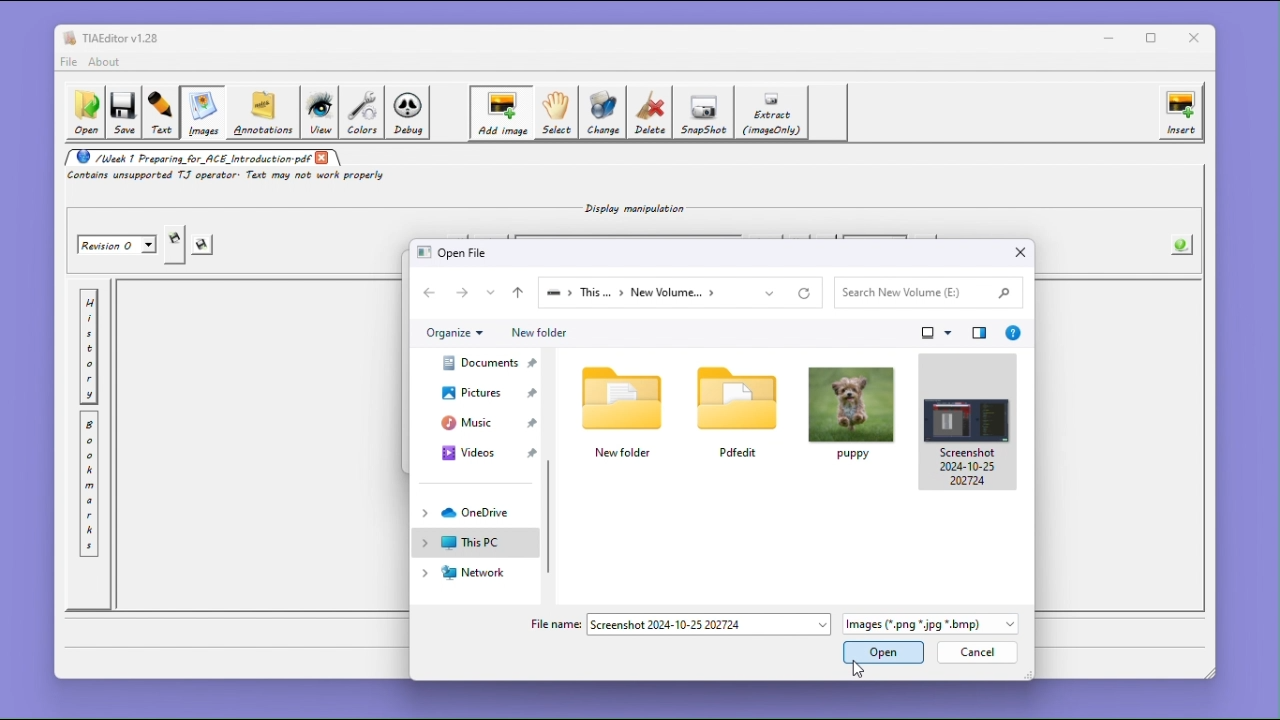 The width and height of the screenshot is (1280, 720). I want to click on Debug, so click(410, 113).